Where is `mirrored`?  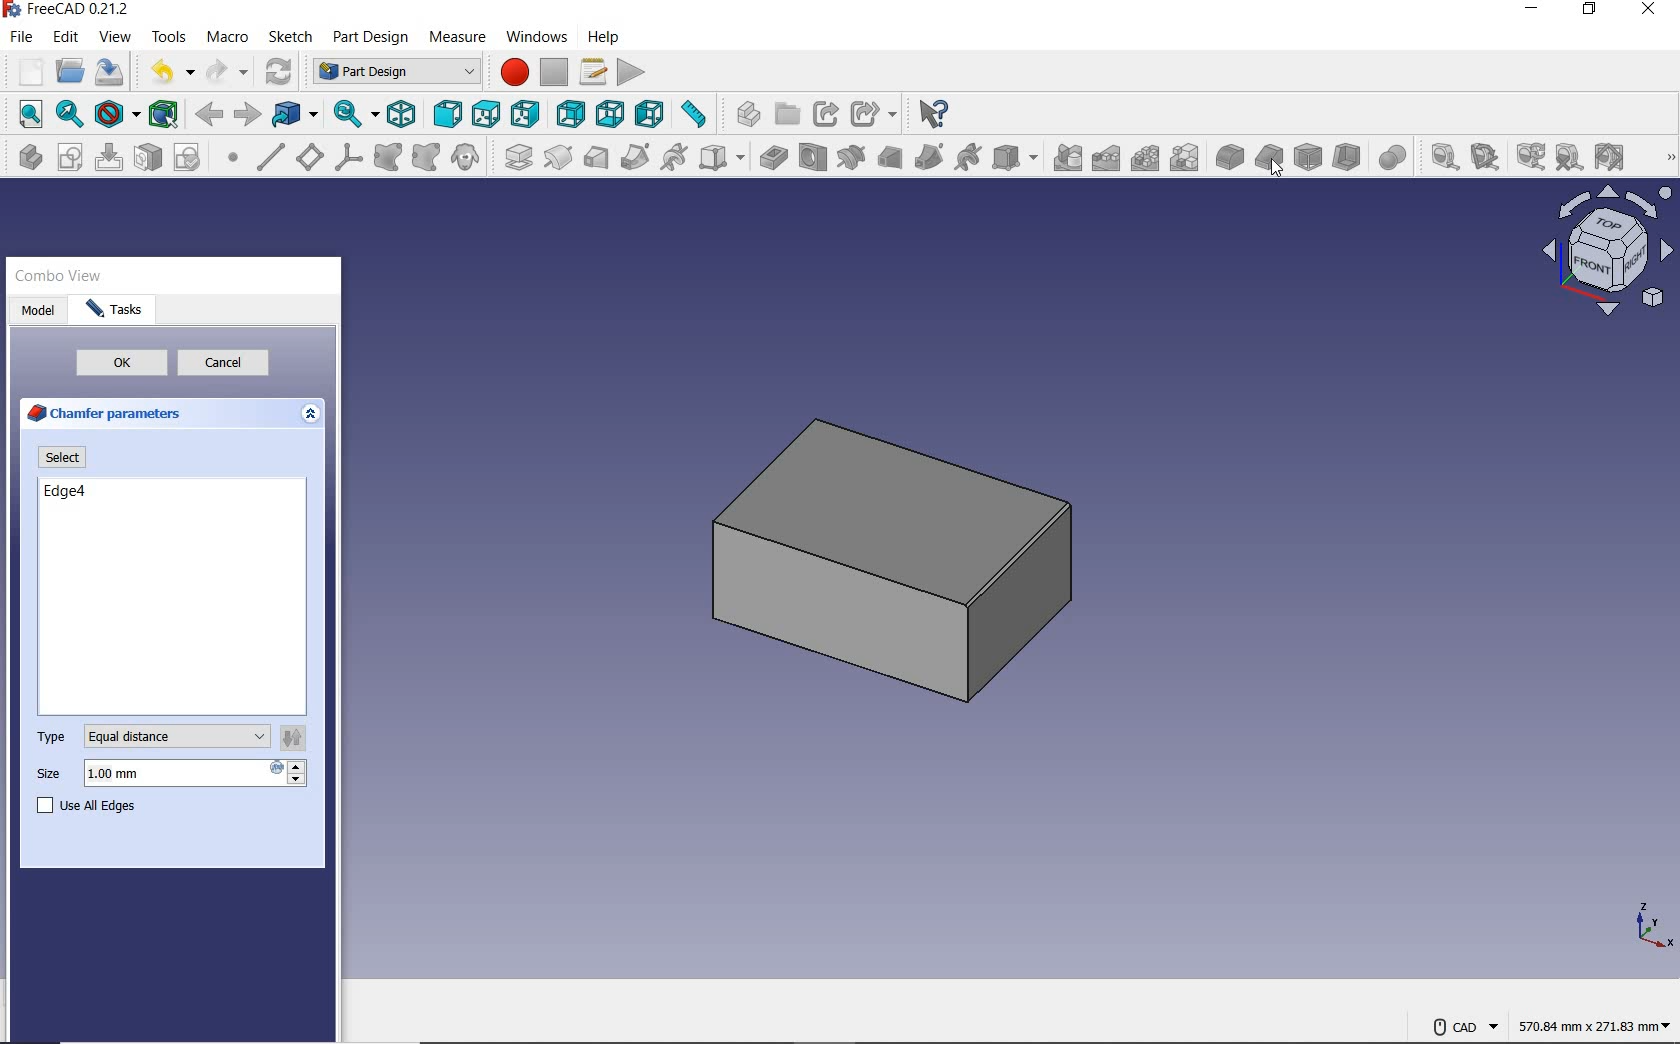 mirrored is located at coordinates (1068, 158).